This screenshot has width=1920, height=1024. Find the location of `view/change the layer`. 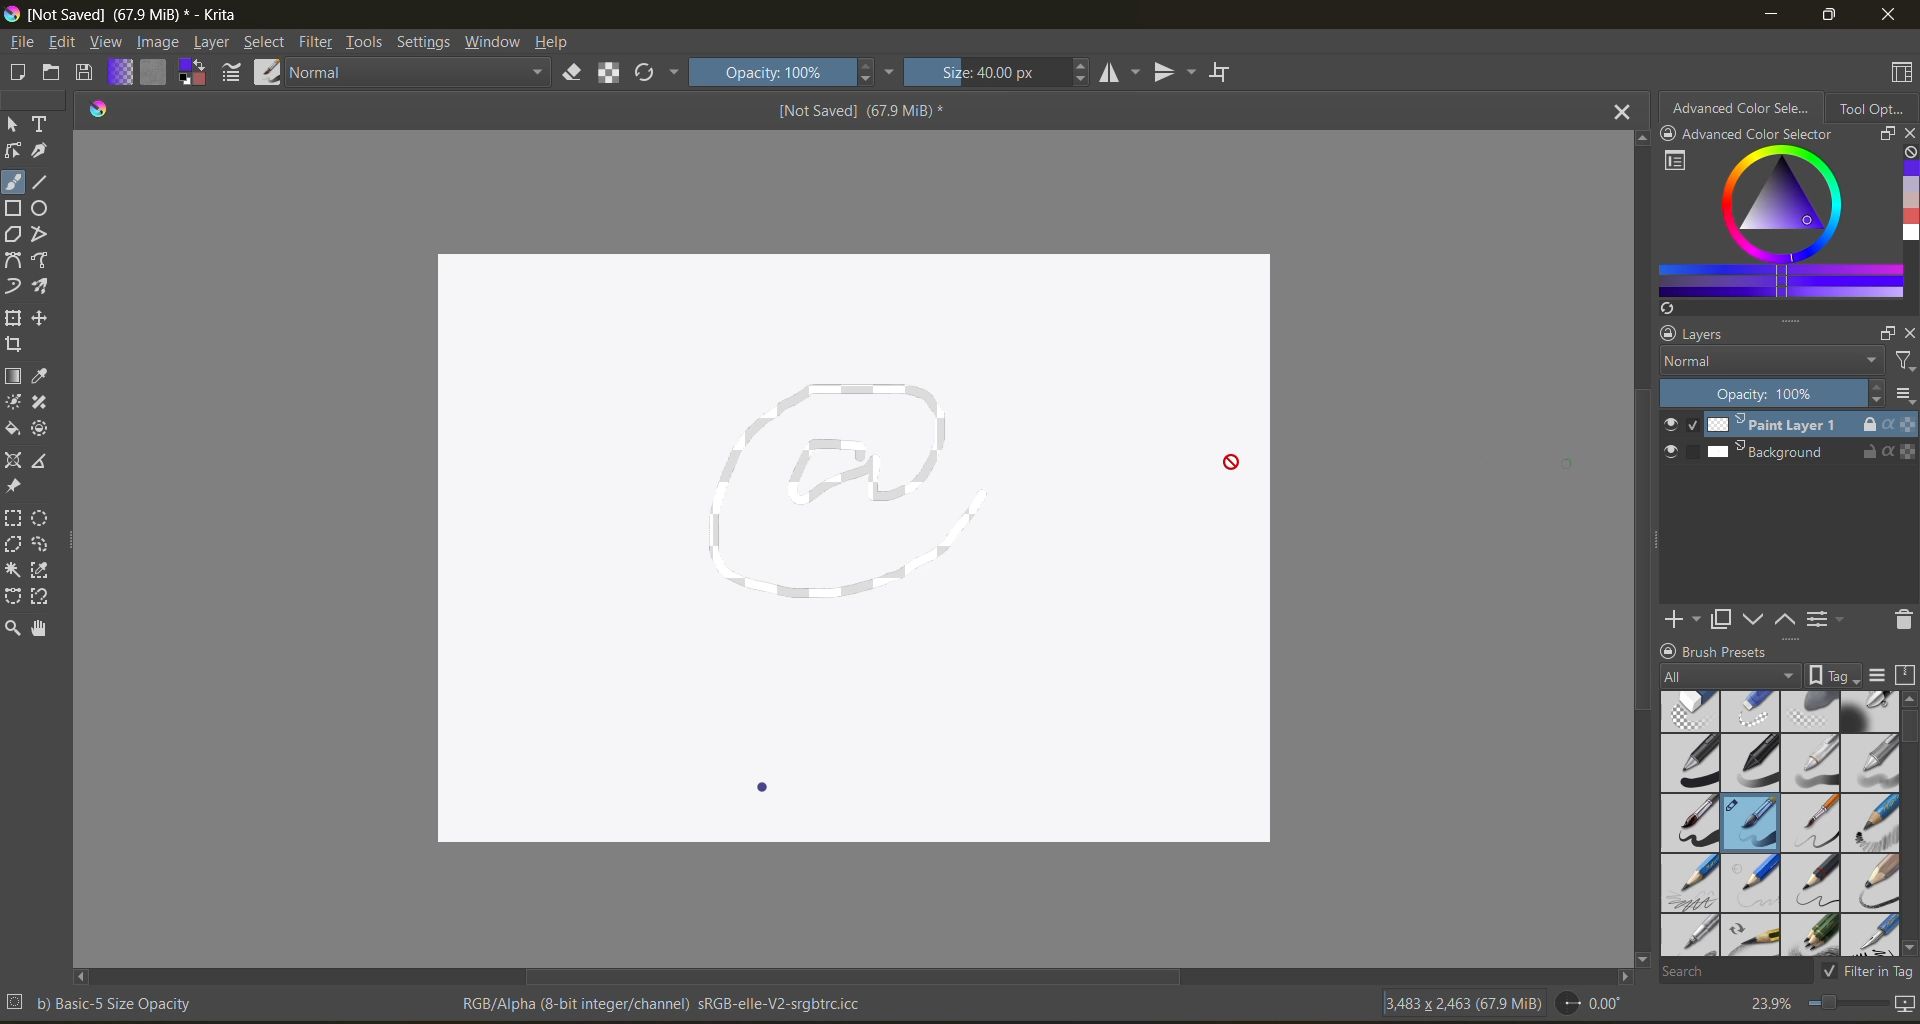

view/change the layer is located at coordinates (1828, 617).